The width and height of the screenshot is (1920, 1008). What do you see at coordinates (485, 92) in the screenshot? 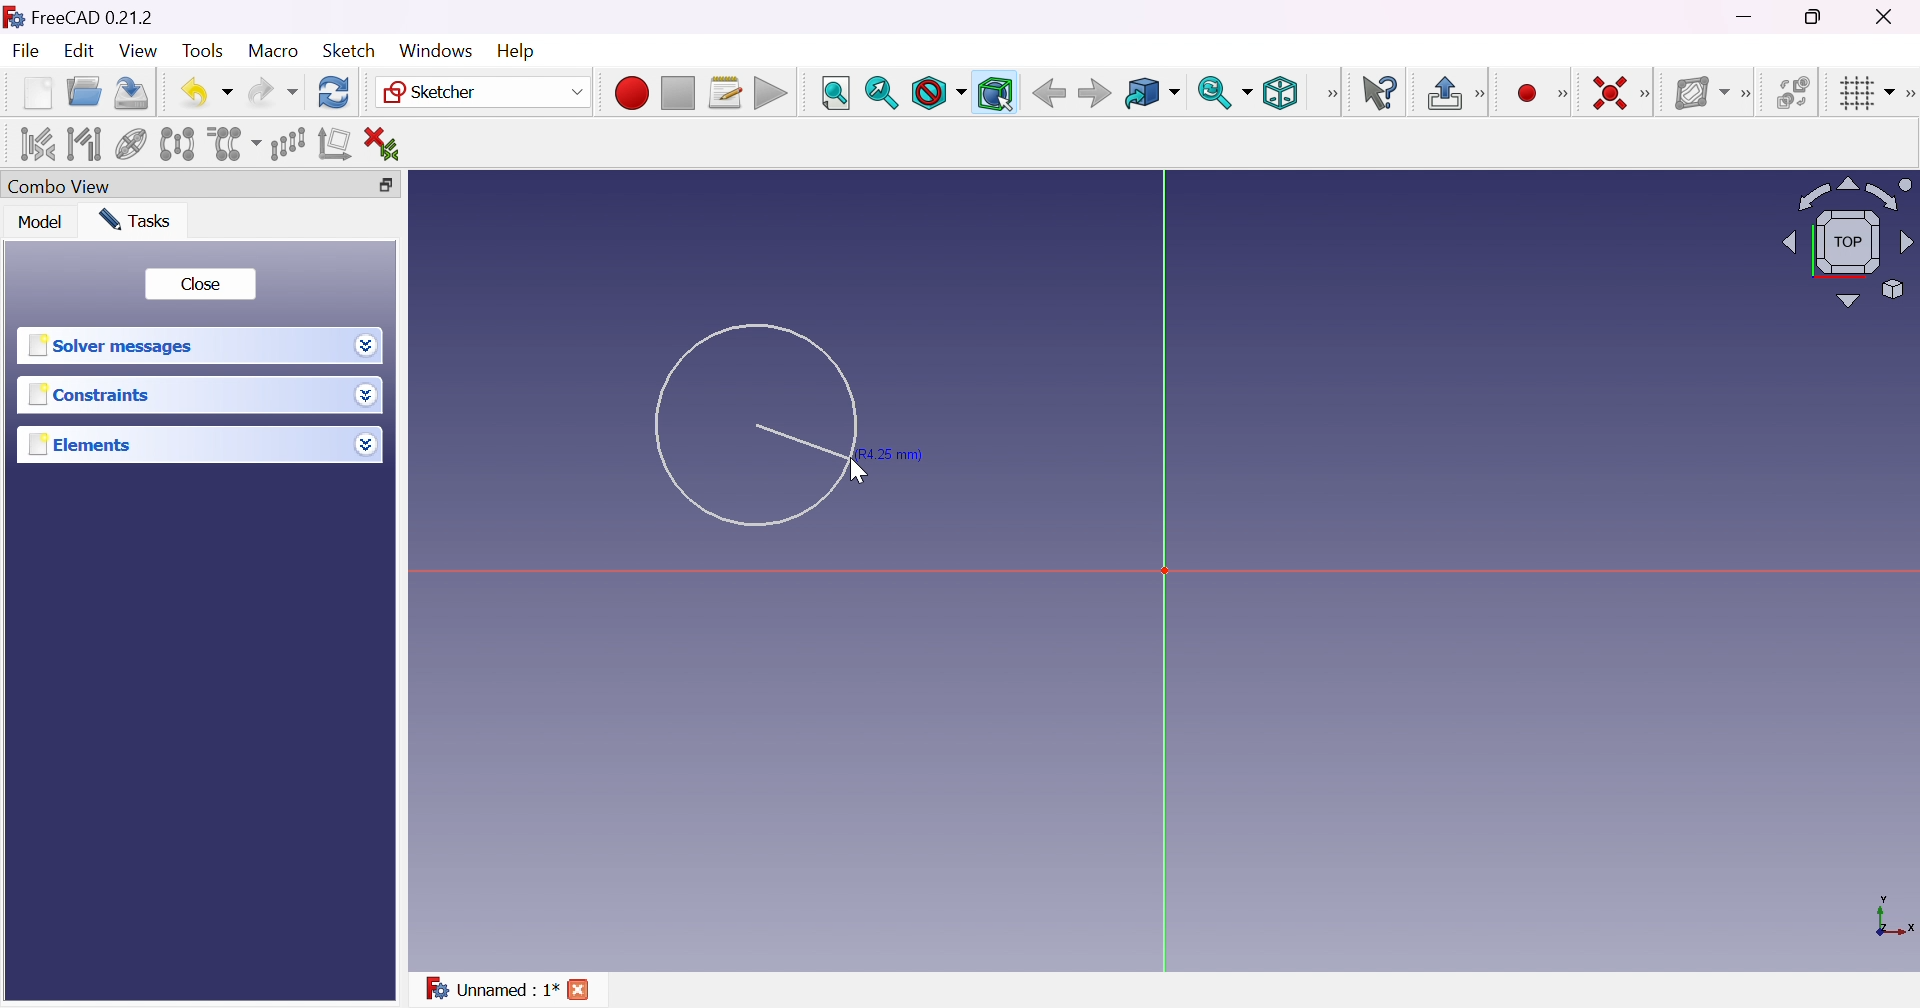
I see `Sketcher` at bounding box center [485, 92].